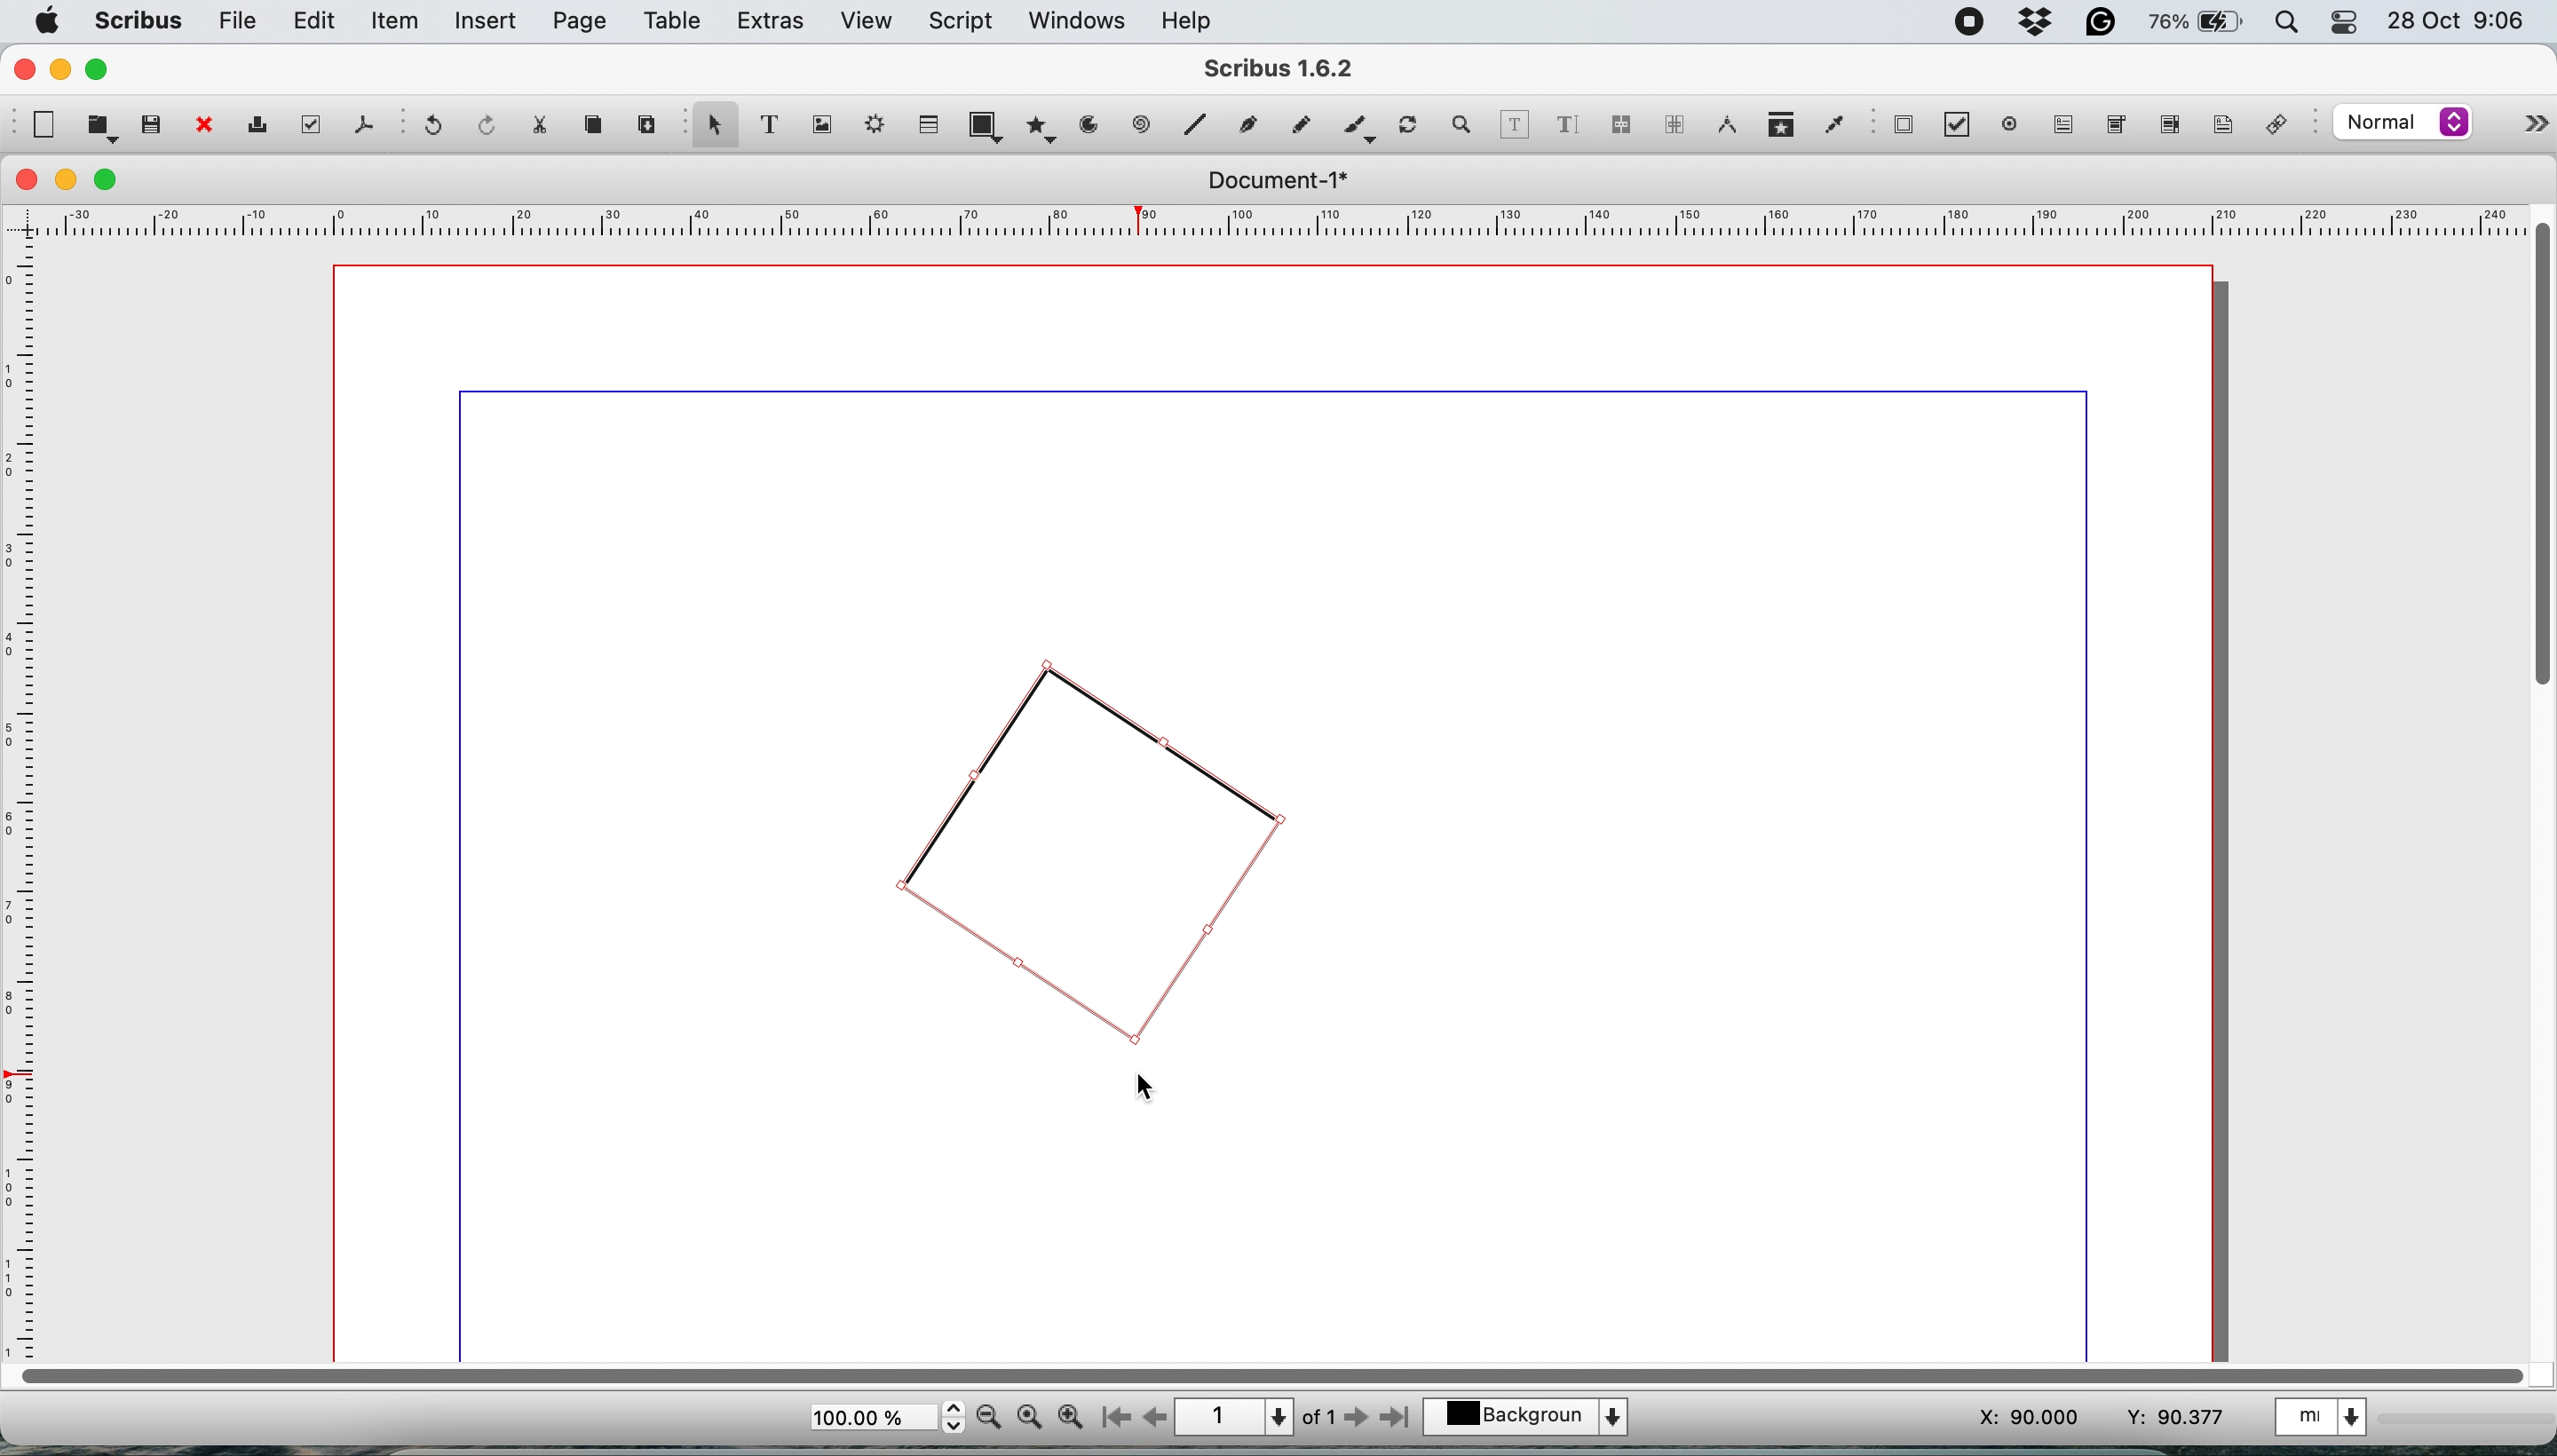  I want to click on pdf combo box, so click(2114, 123).